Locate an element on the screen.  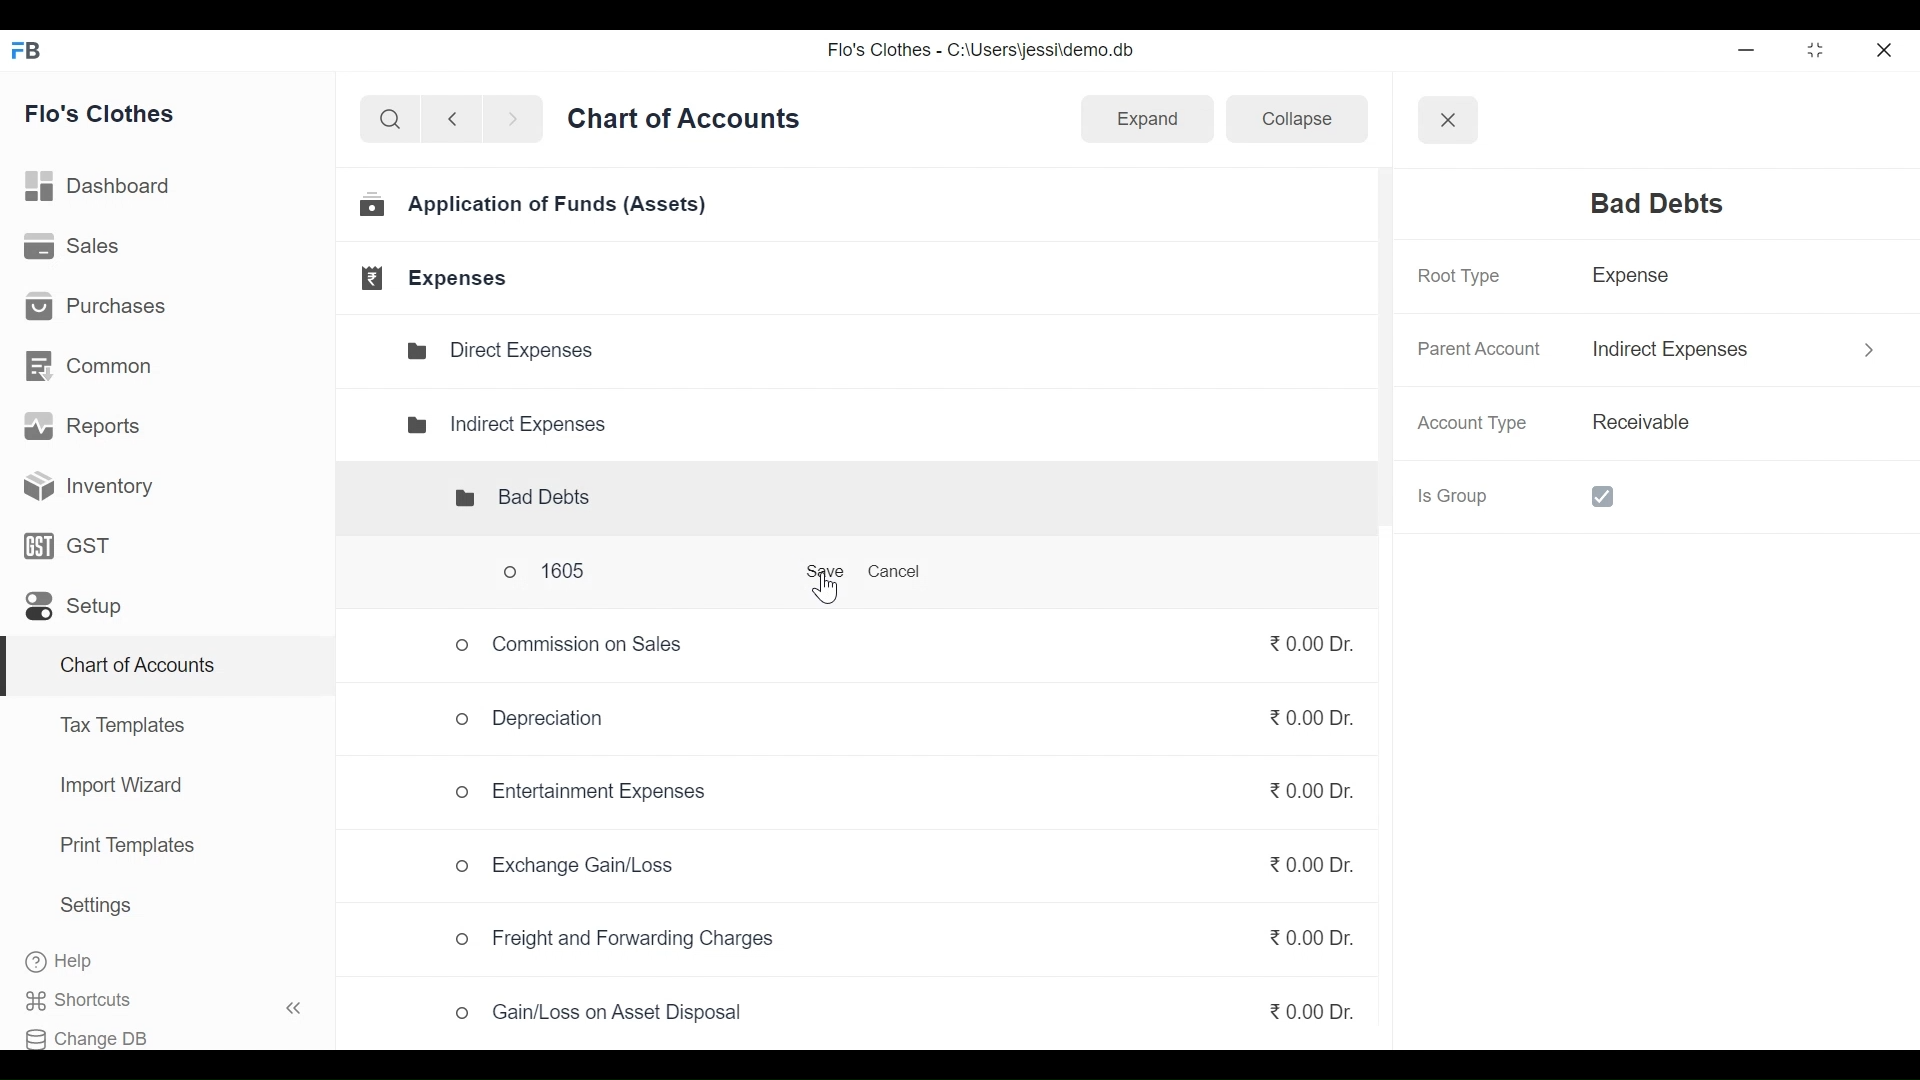
Chart of Accounts is located at coordinates (133, 668).